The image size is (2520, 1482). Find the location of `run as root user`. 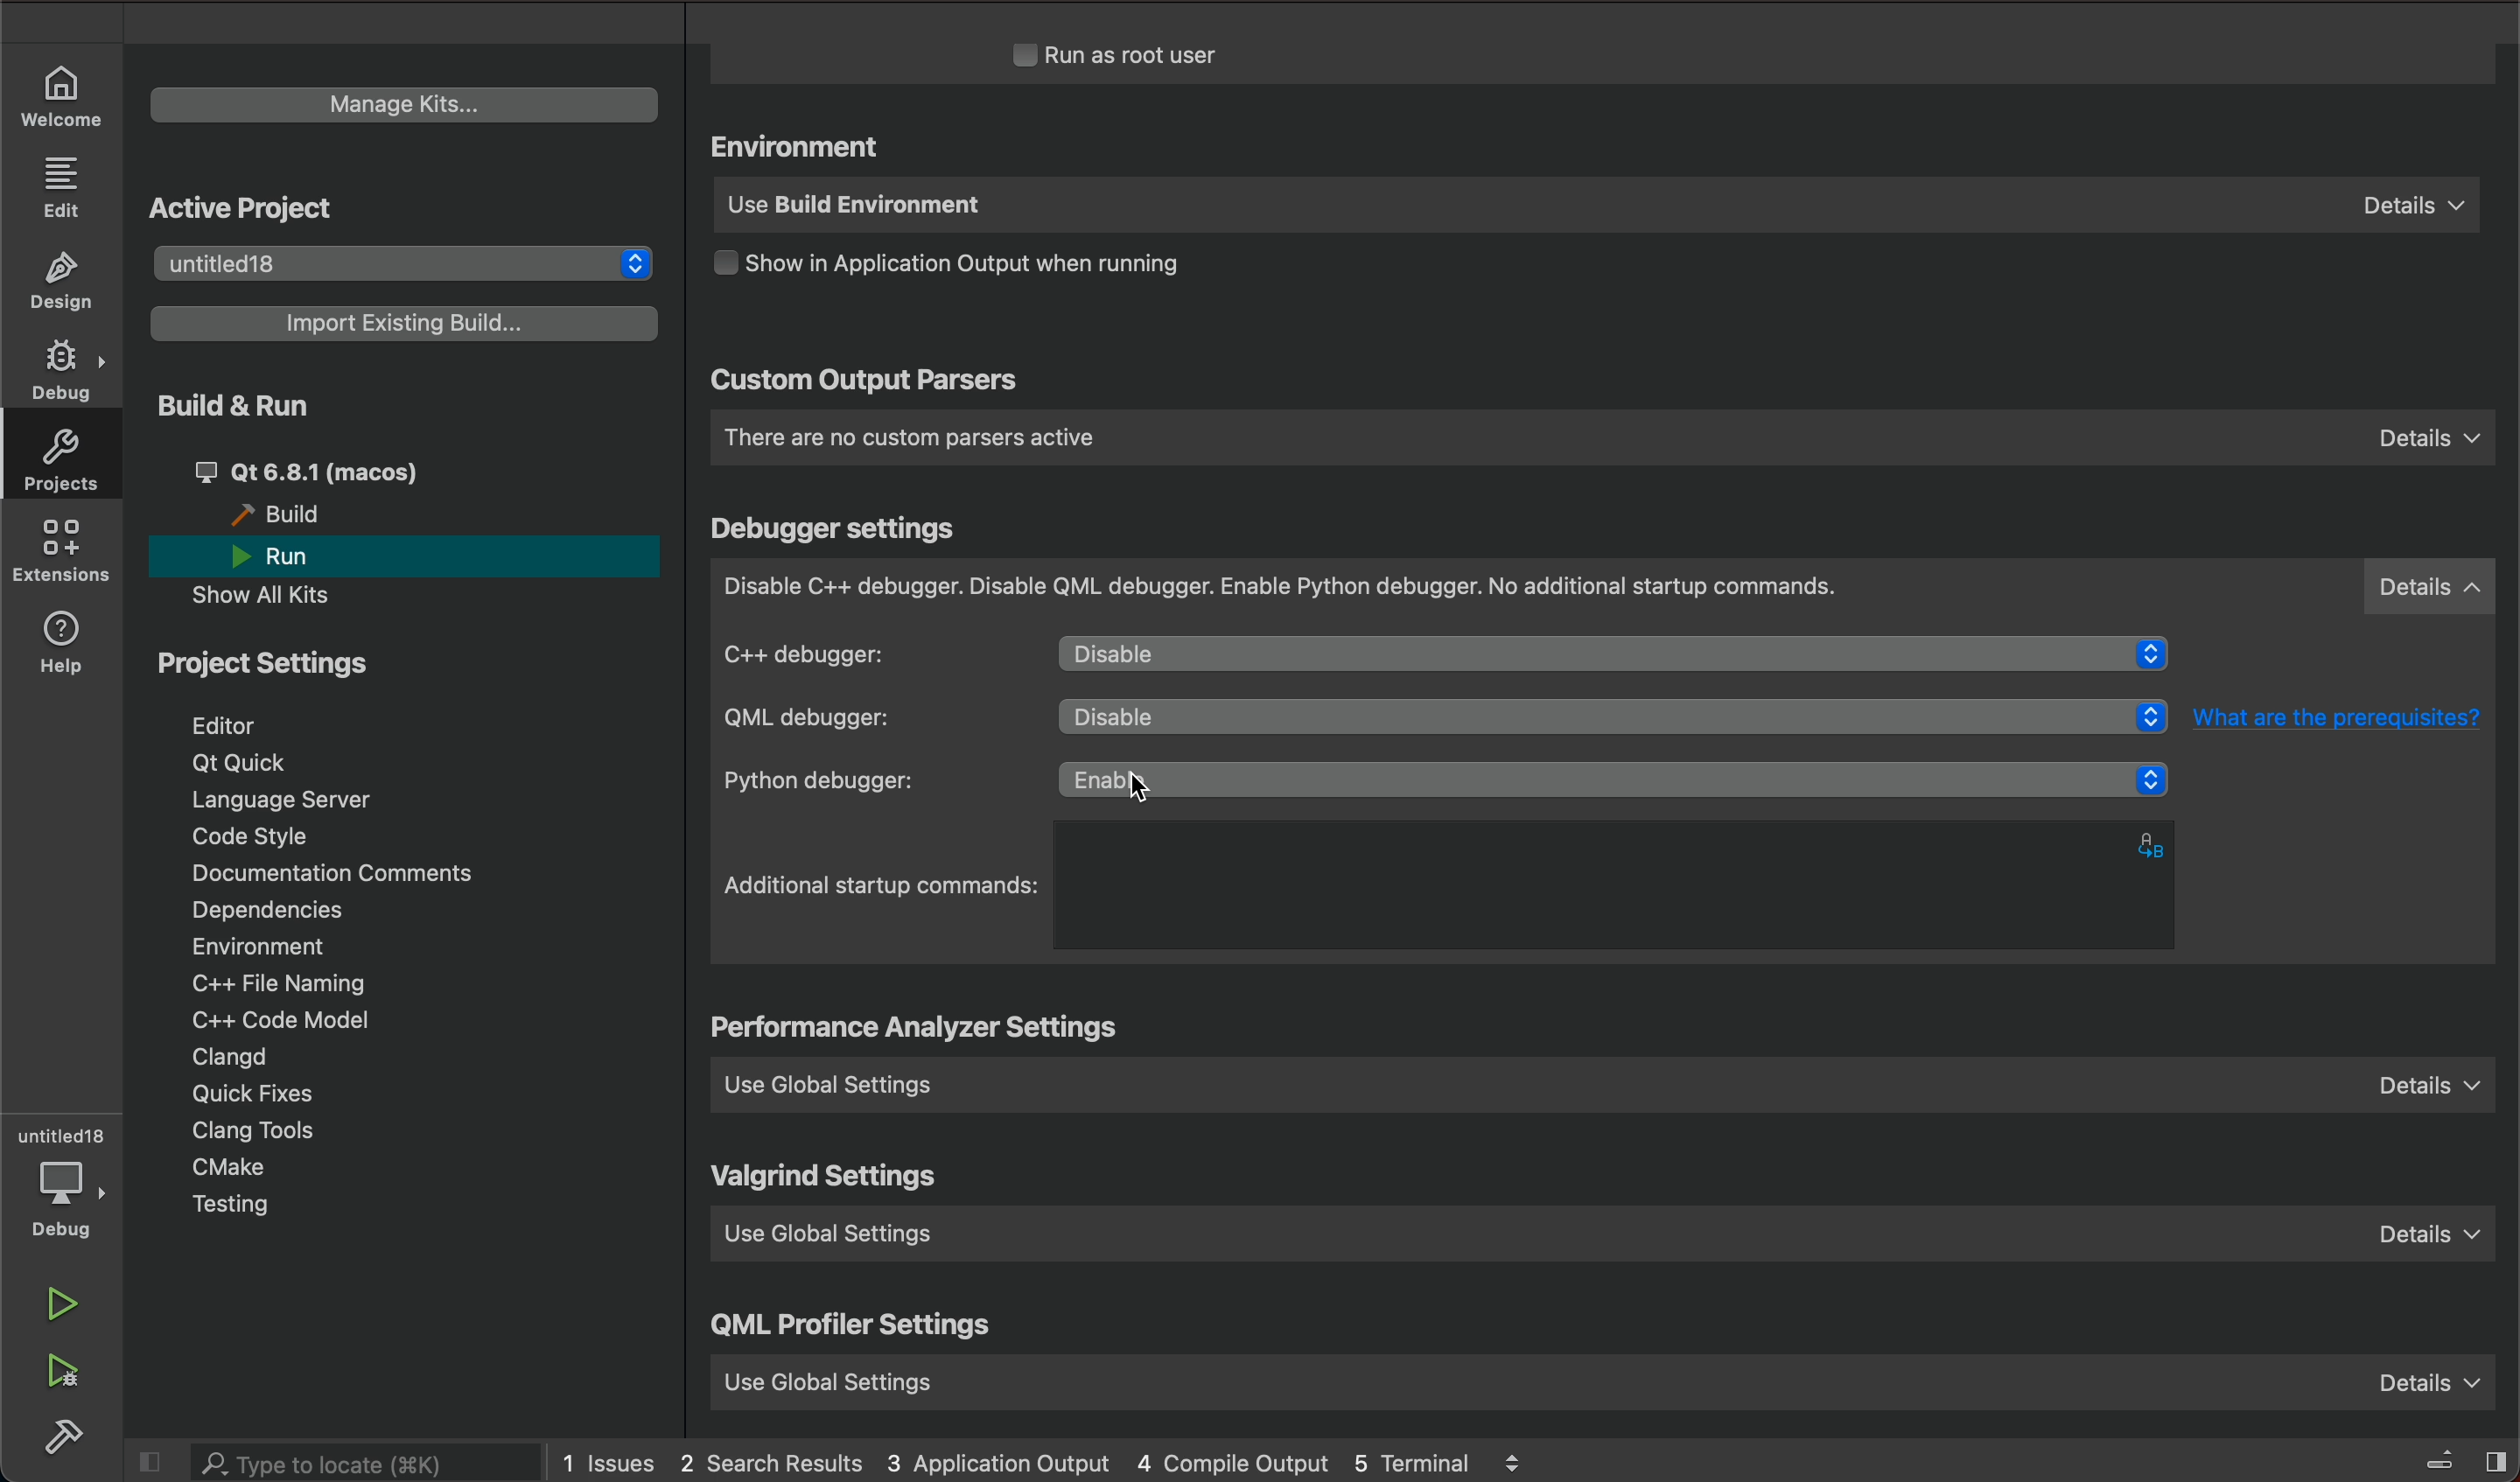

run as root user is located at coordinates (1141, 54).